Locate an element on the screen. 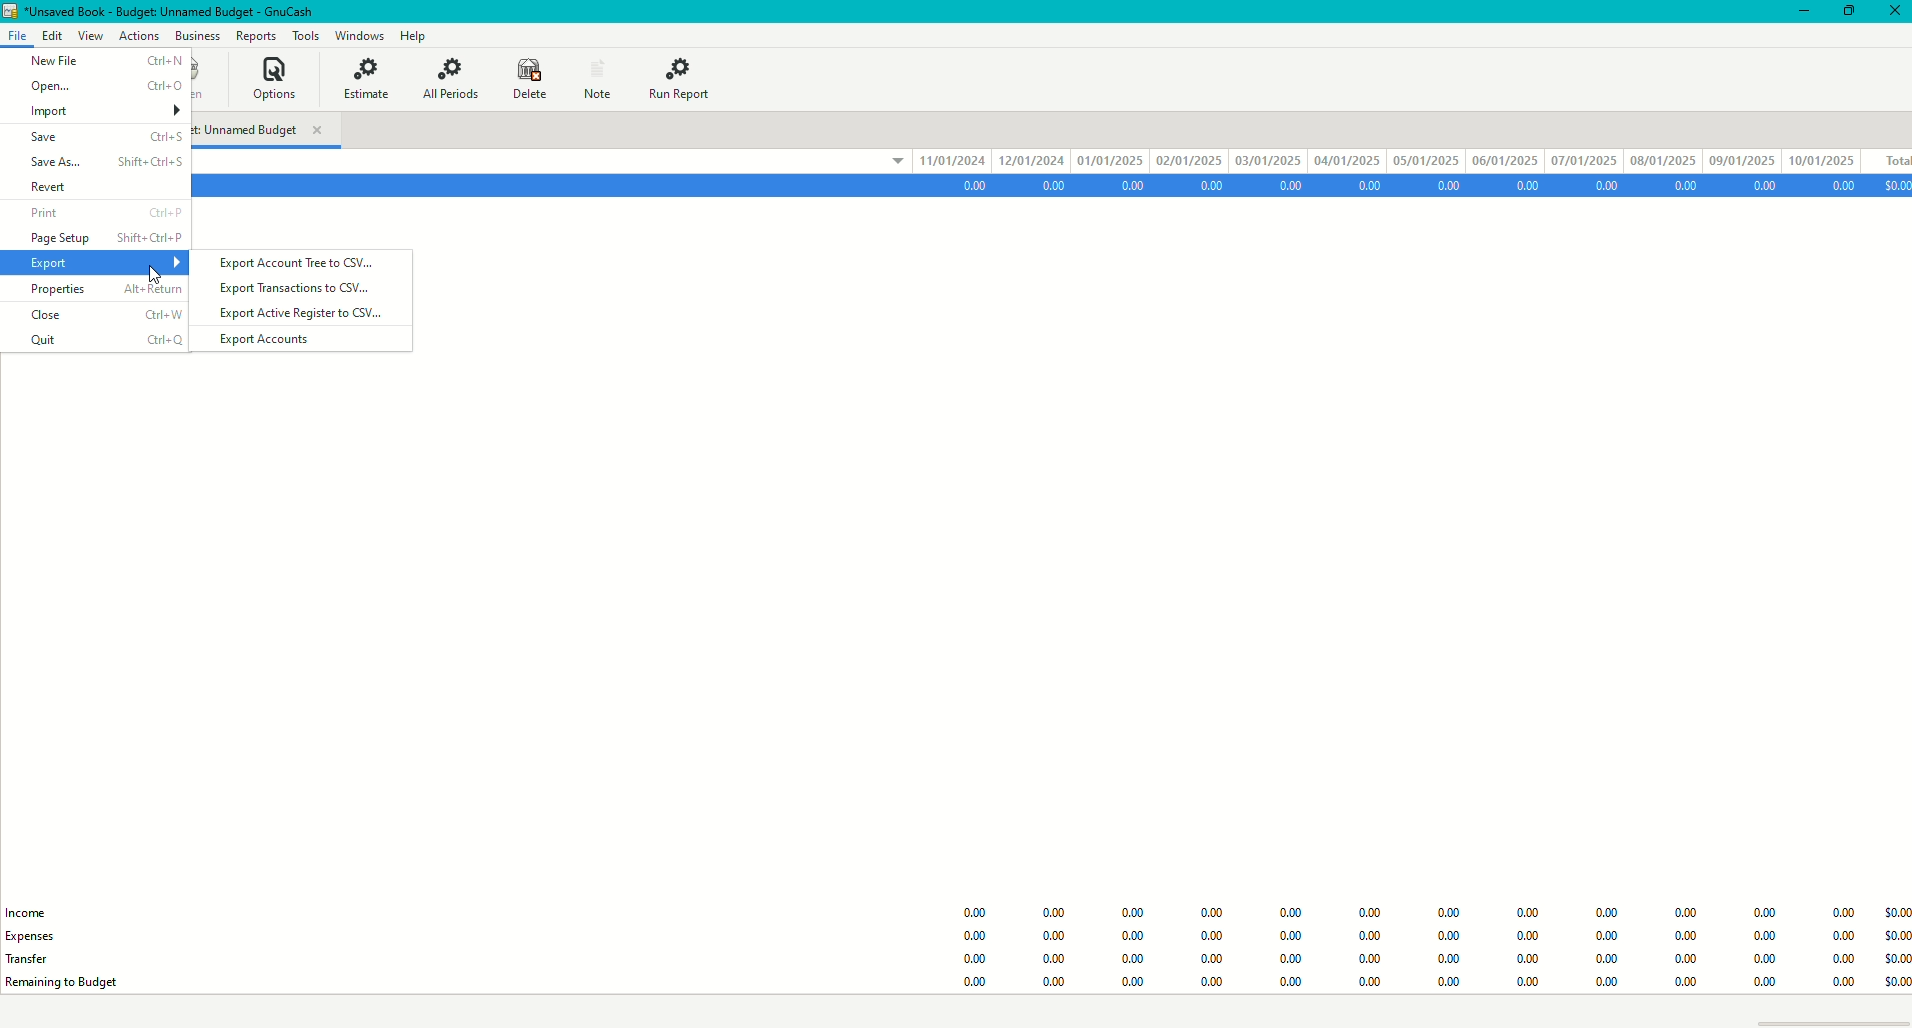 This screenshot has width=1912, height=1028. Export Accounts is located at coordinates (271, 339).